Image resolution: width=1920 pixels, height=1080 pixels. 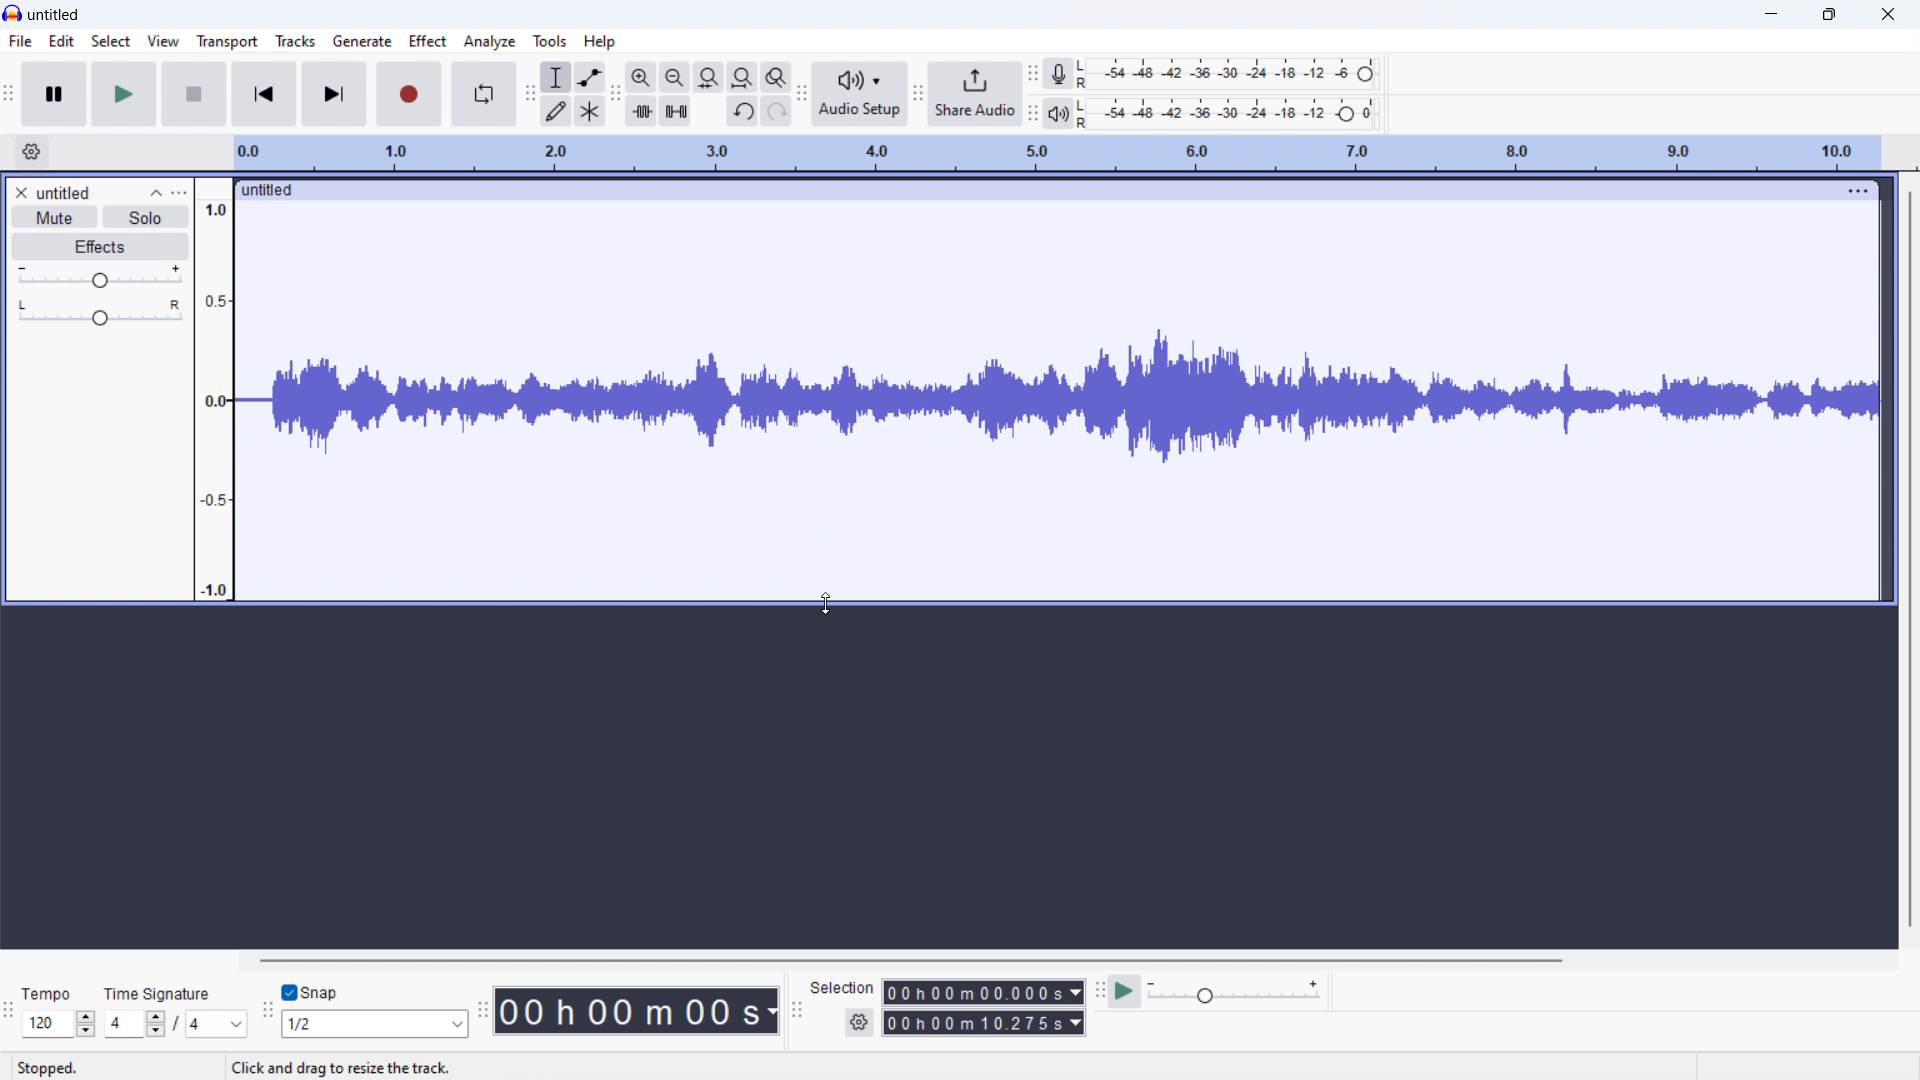 I want to click on share audio toolbar, so click(x=918, y=97).